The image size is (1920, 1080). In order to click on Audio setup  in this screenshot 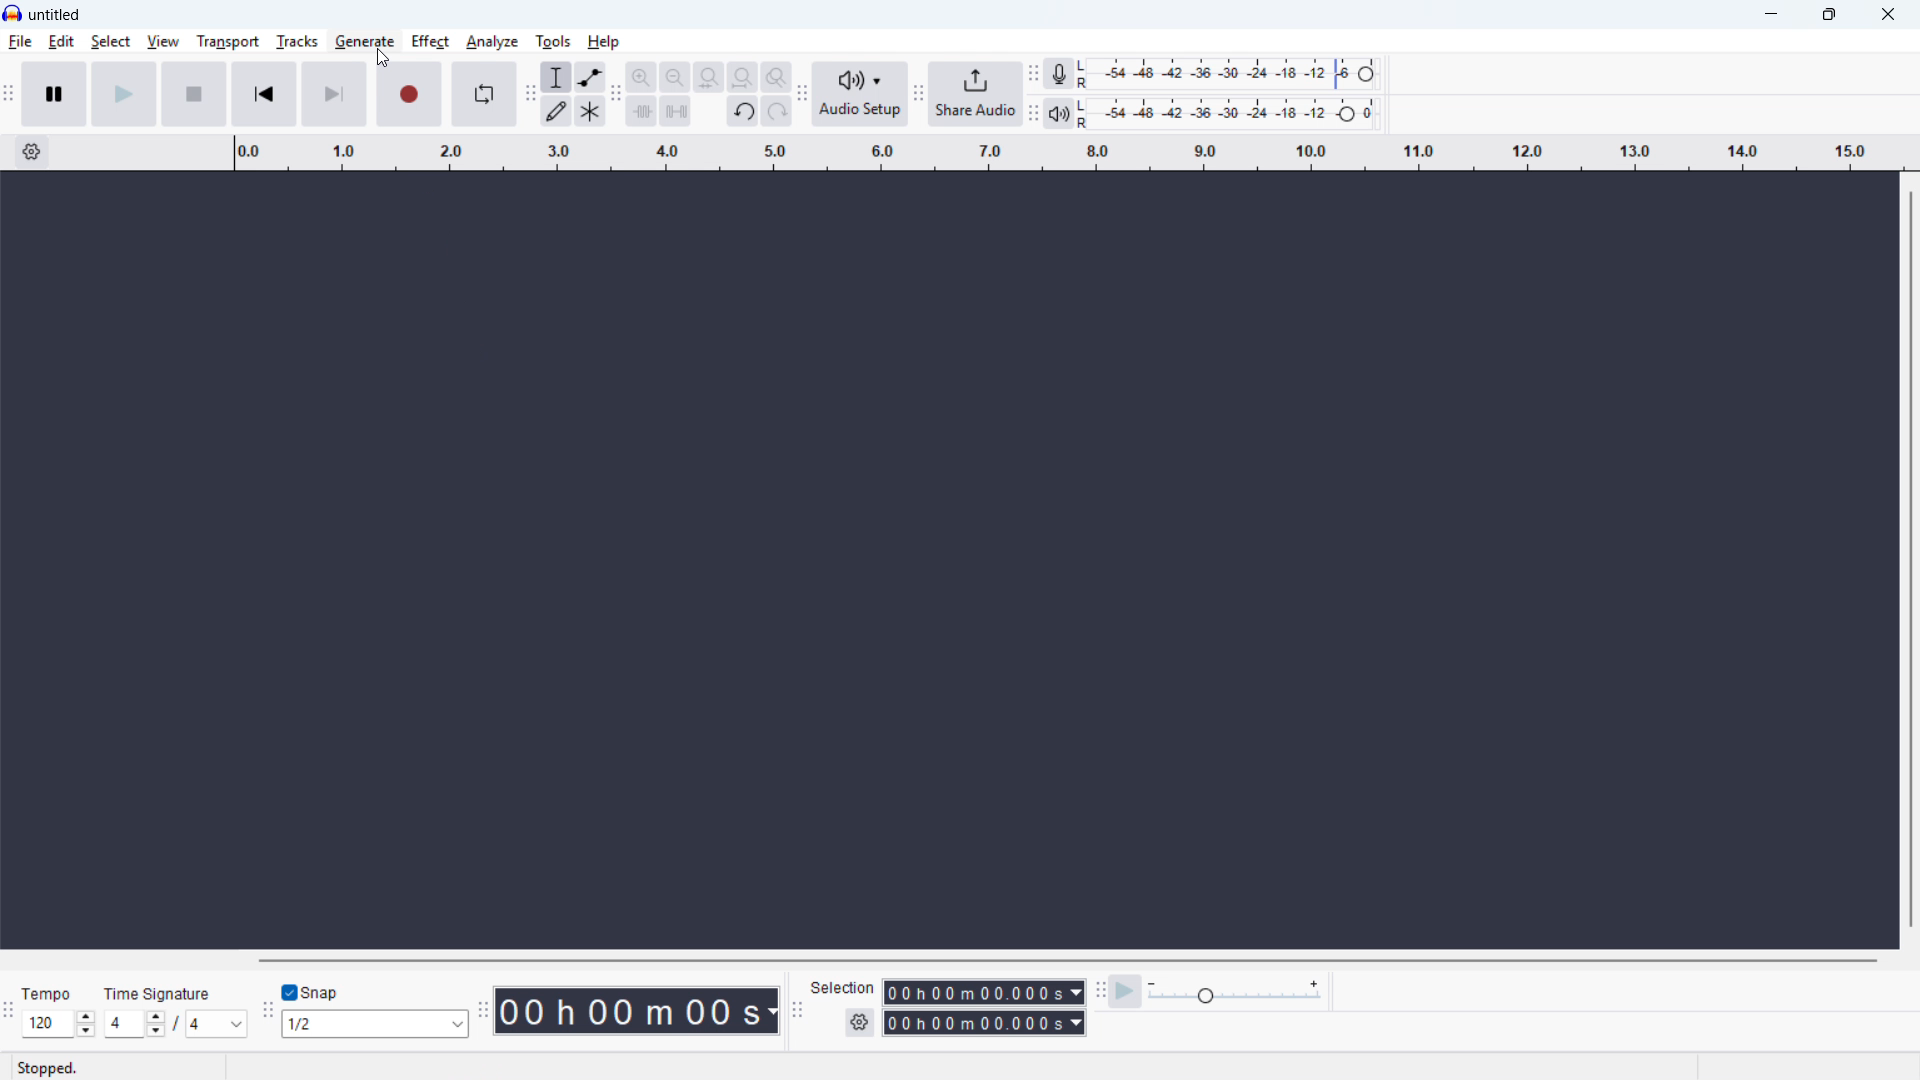, I will do `click(862, 94)`.